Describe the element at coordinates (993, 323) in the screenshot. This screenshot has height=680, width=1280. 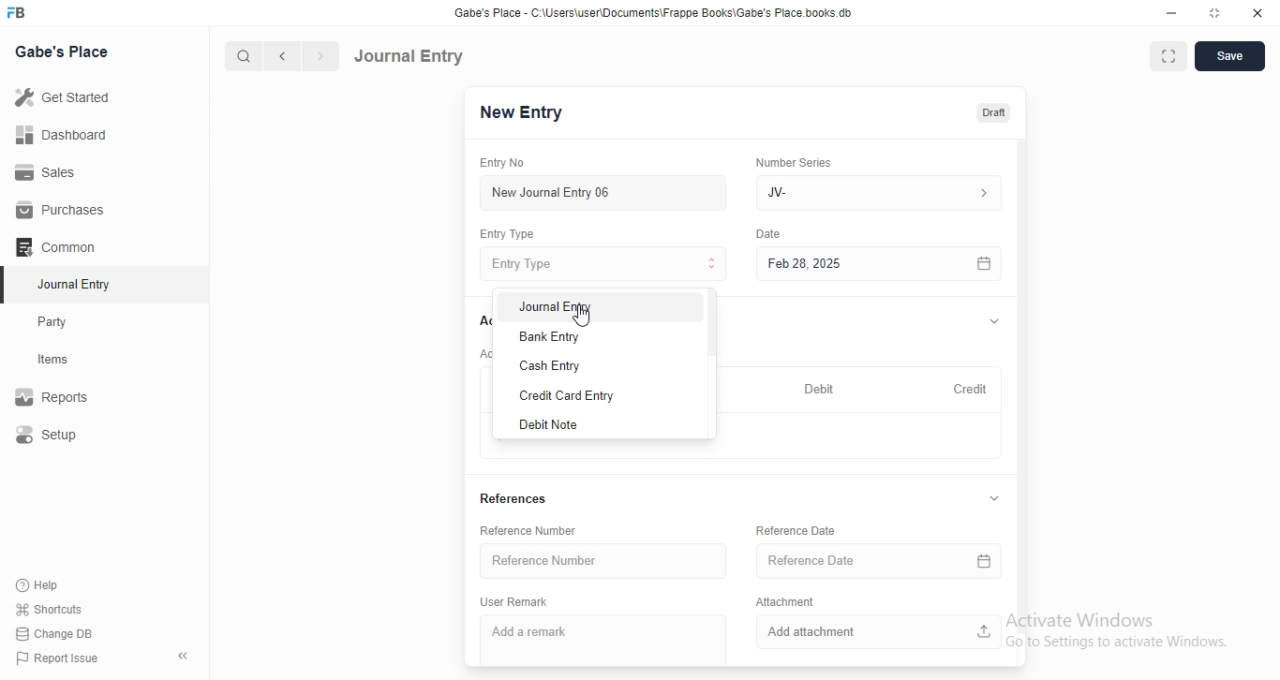
I see `collapse` at that location.